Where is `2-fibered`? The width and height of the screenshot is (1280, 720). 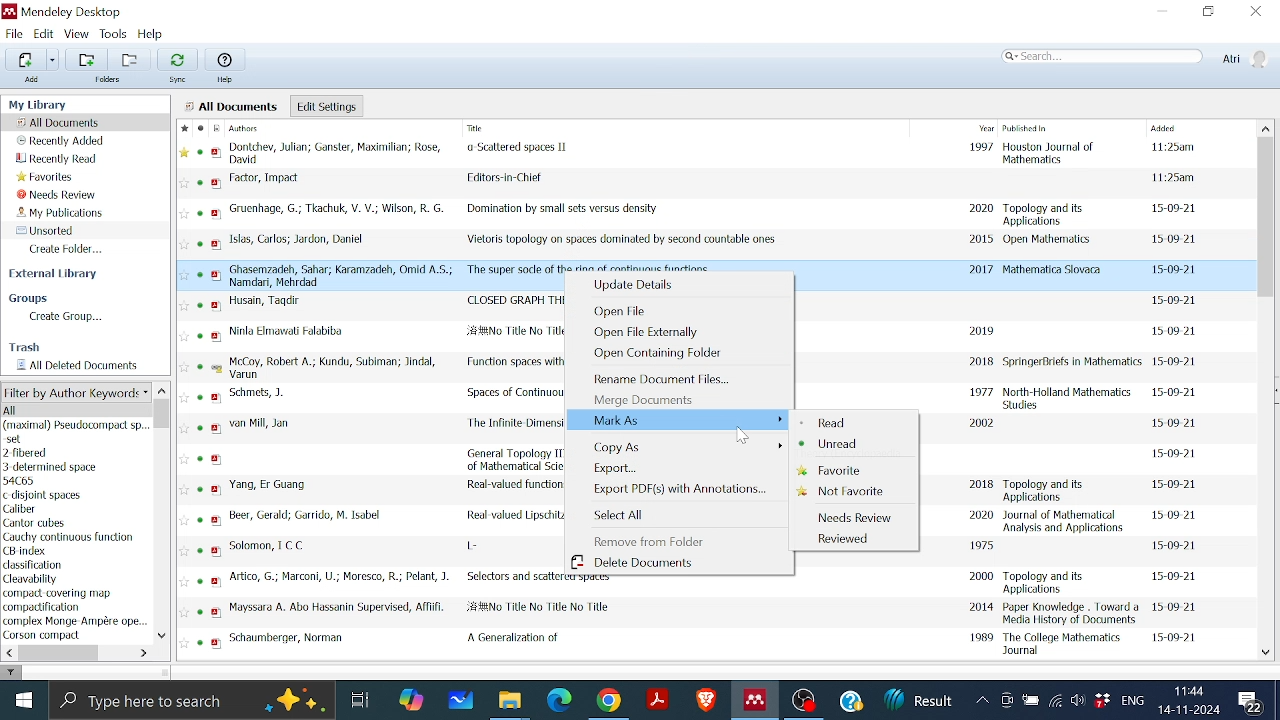 2-fibered is located at coordinates (29, 453).